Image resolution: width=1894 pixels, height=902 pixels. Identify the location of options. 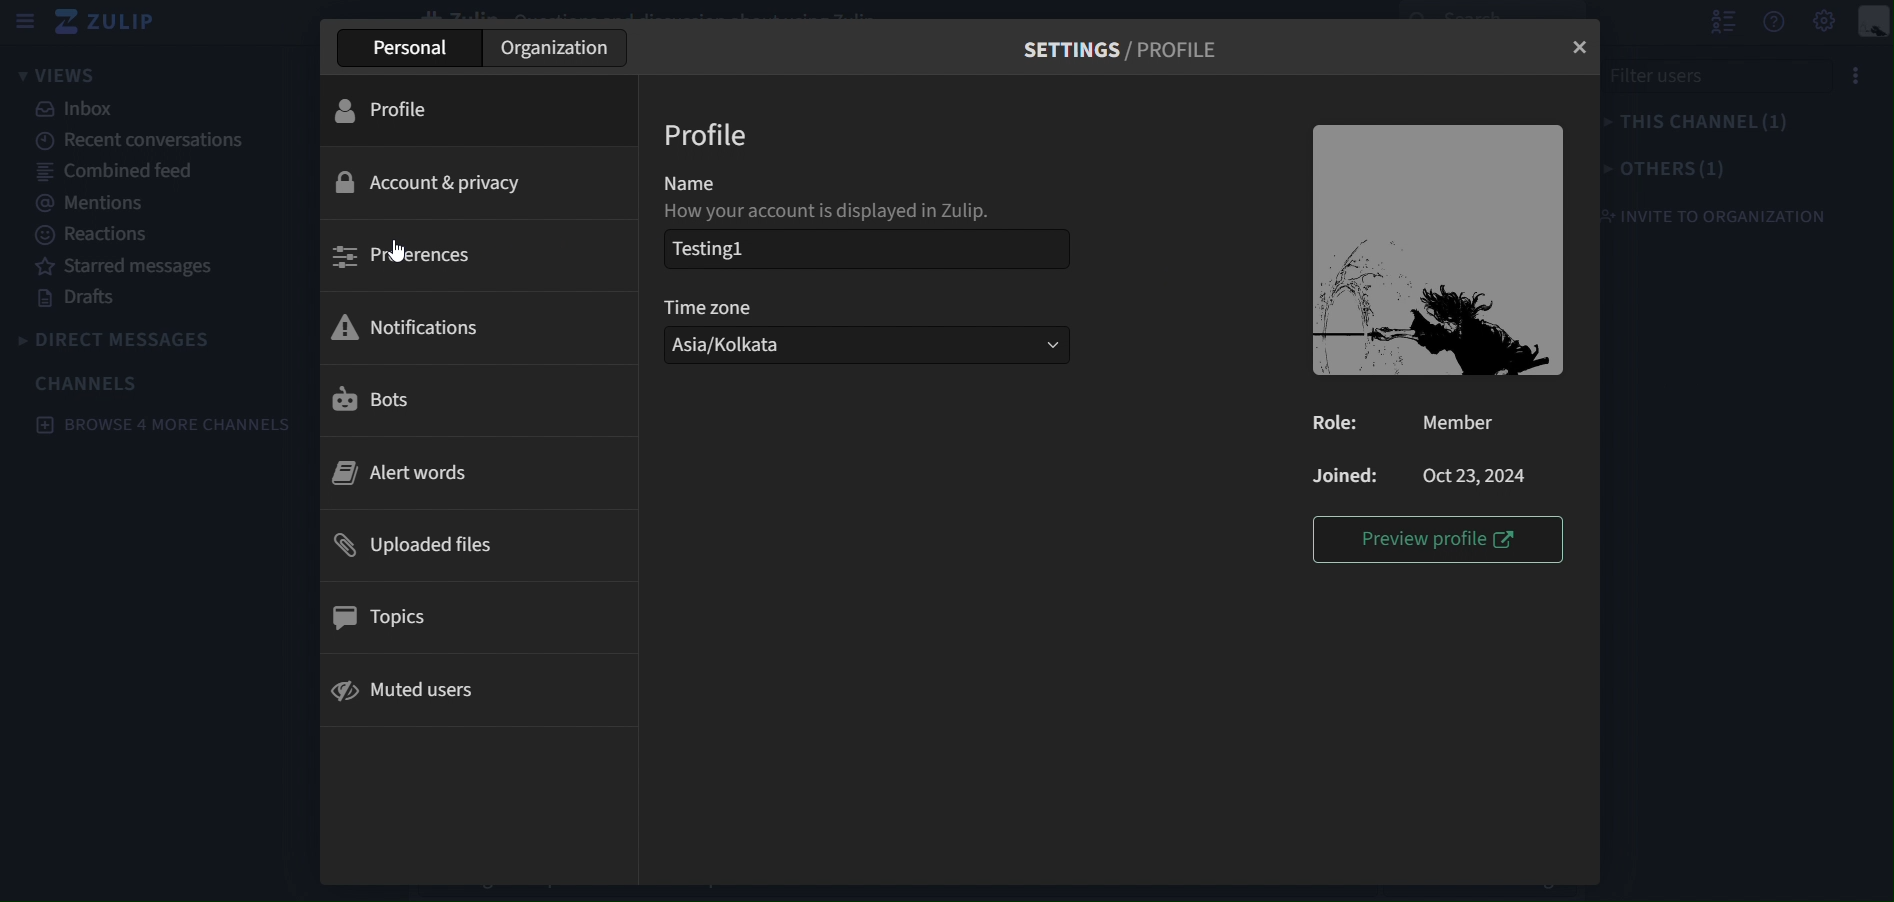
(1867, 75).